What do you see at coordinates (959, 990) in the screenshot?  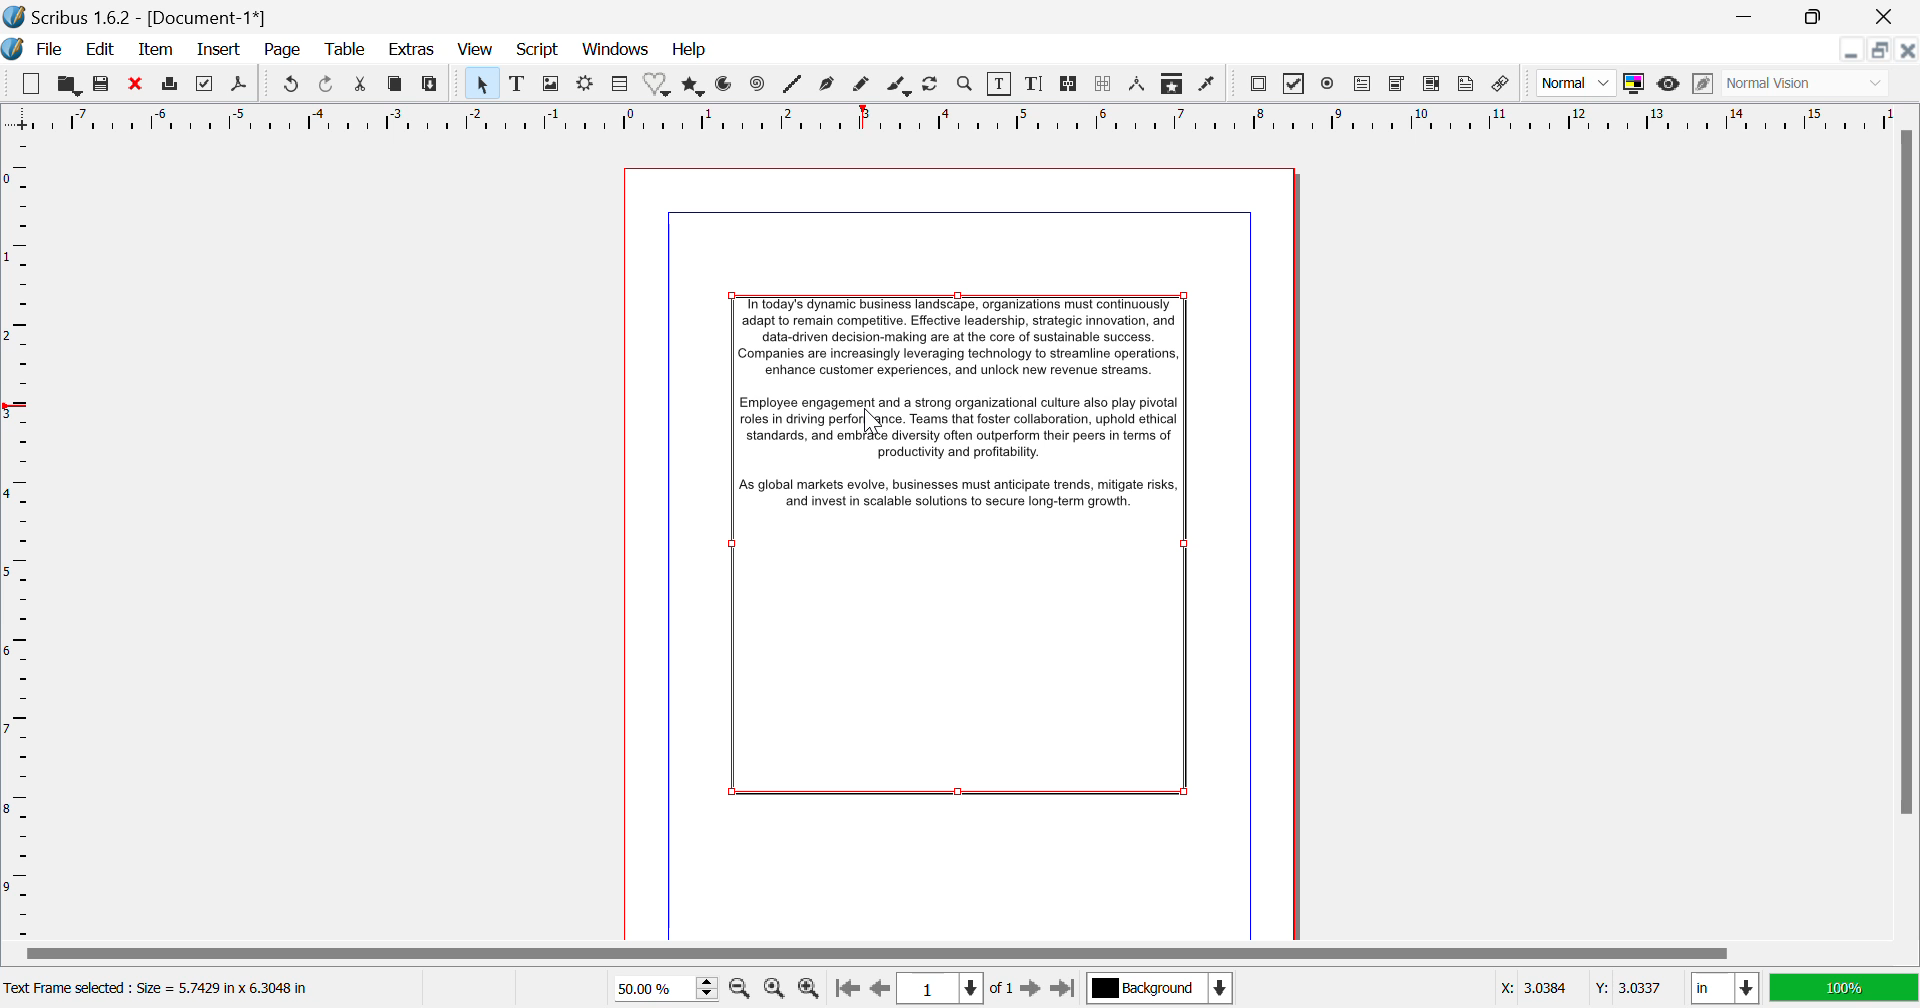 I see `Page 1 of 1` at bounding box center [959, 990].